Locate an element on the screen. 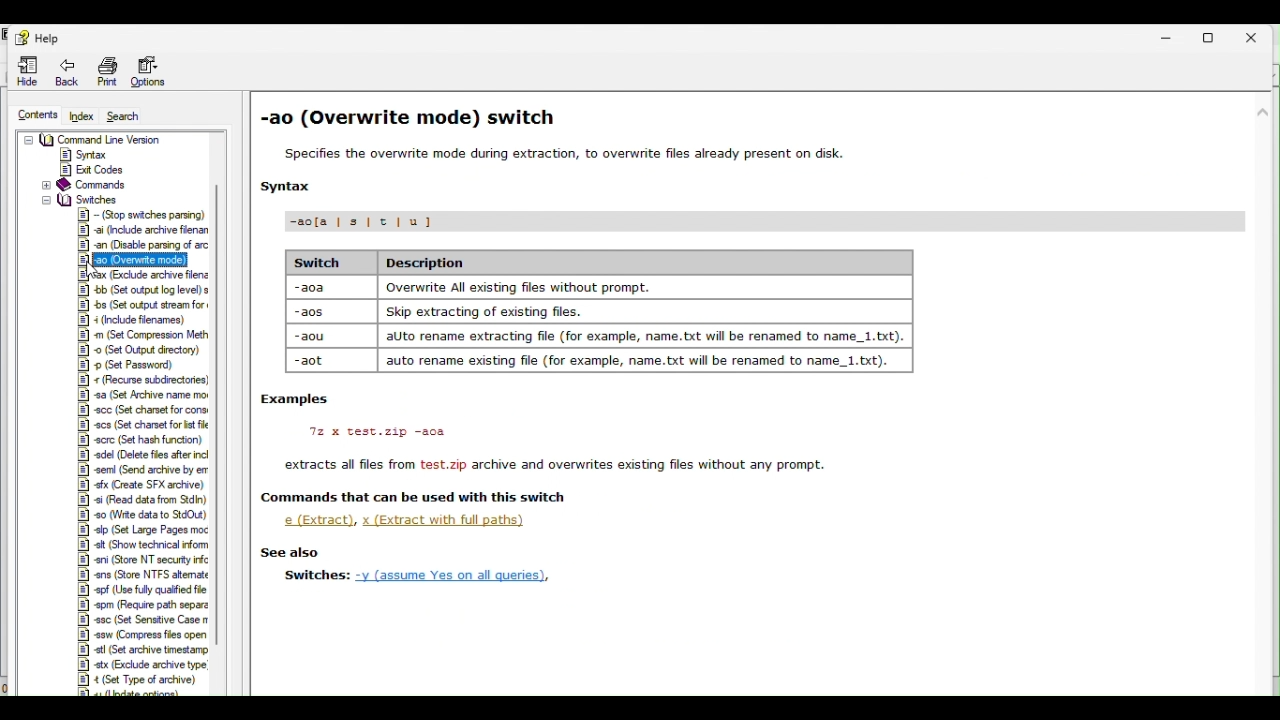 The width and height of the screenshot is (1280, 720). Close is located at coordinates (1254, 37).